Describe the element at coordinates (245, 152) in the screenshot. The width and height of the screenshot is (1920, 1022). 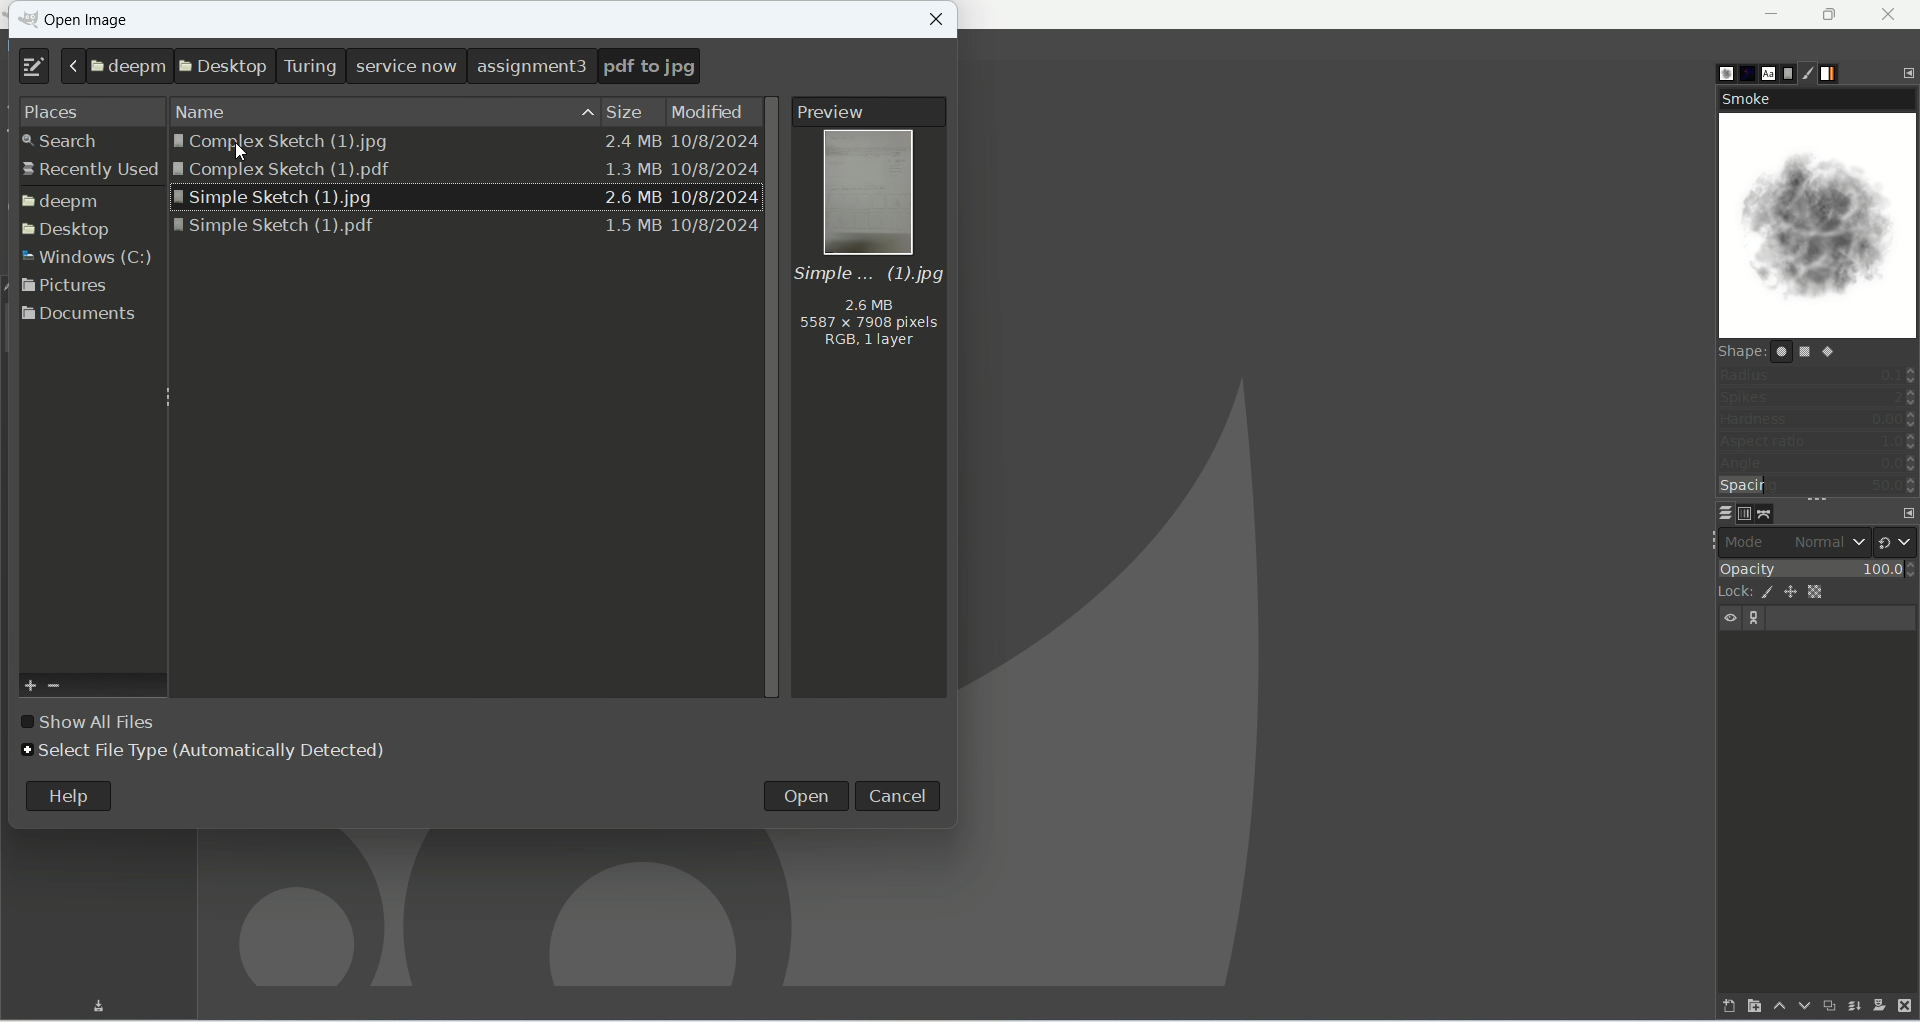
I see `Cursor` at that location.